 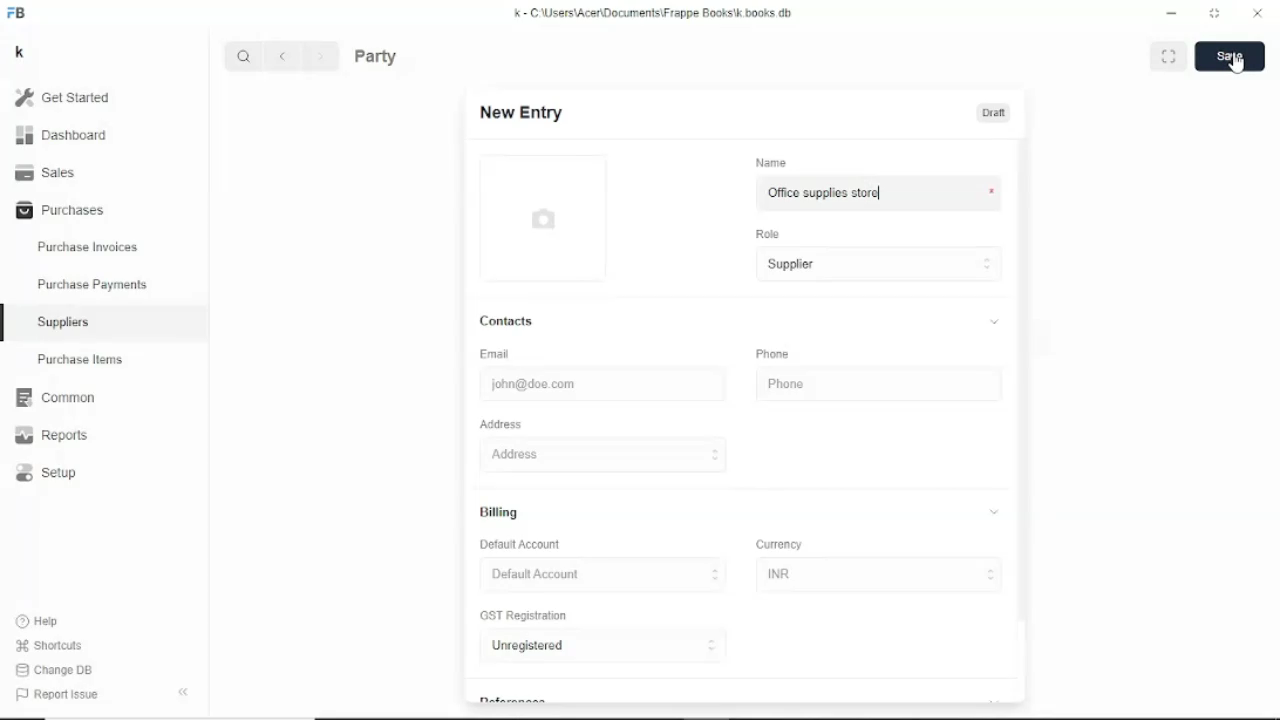 I want to click on k - C\Users\Acer\Documents\Frappe books\k.books.db, so click(x=654, y=12).